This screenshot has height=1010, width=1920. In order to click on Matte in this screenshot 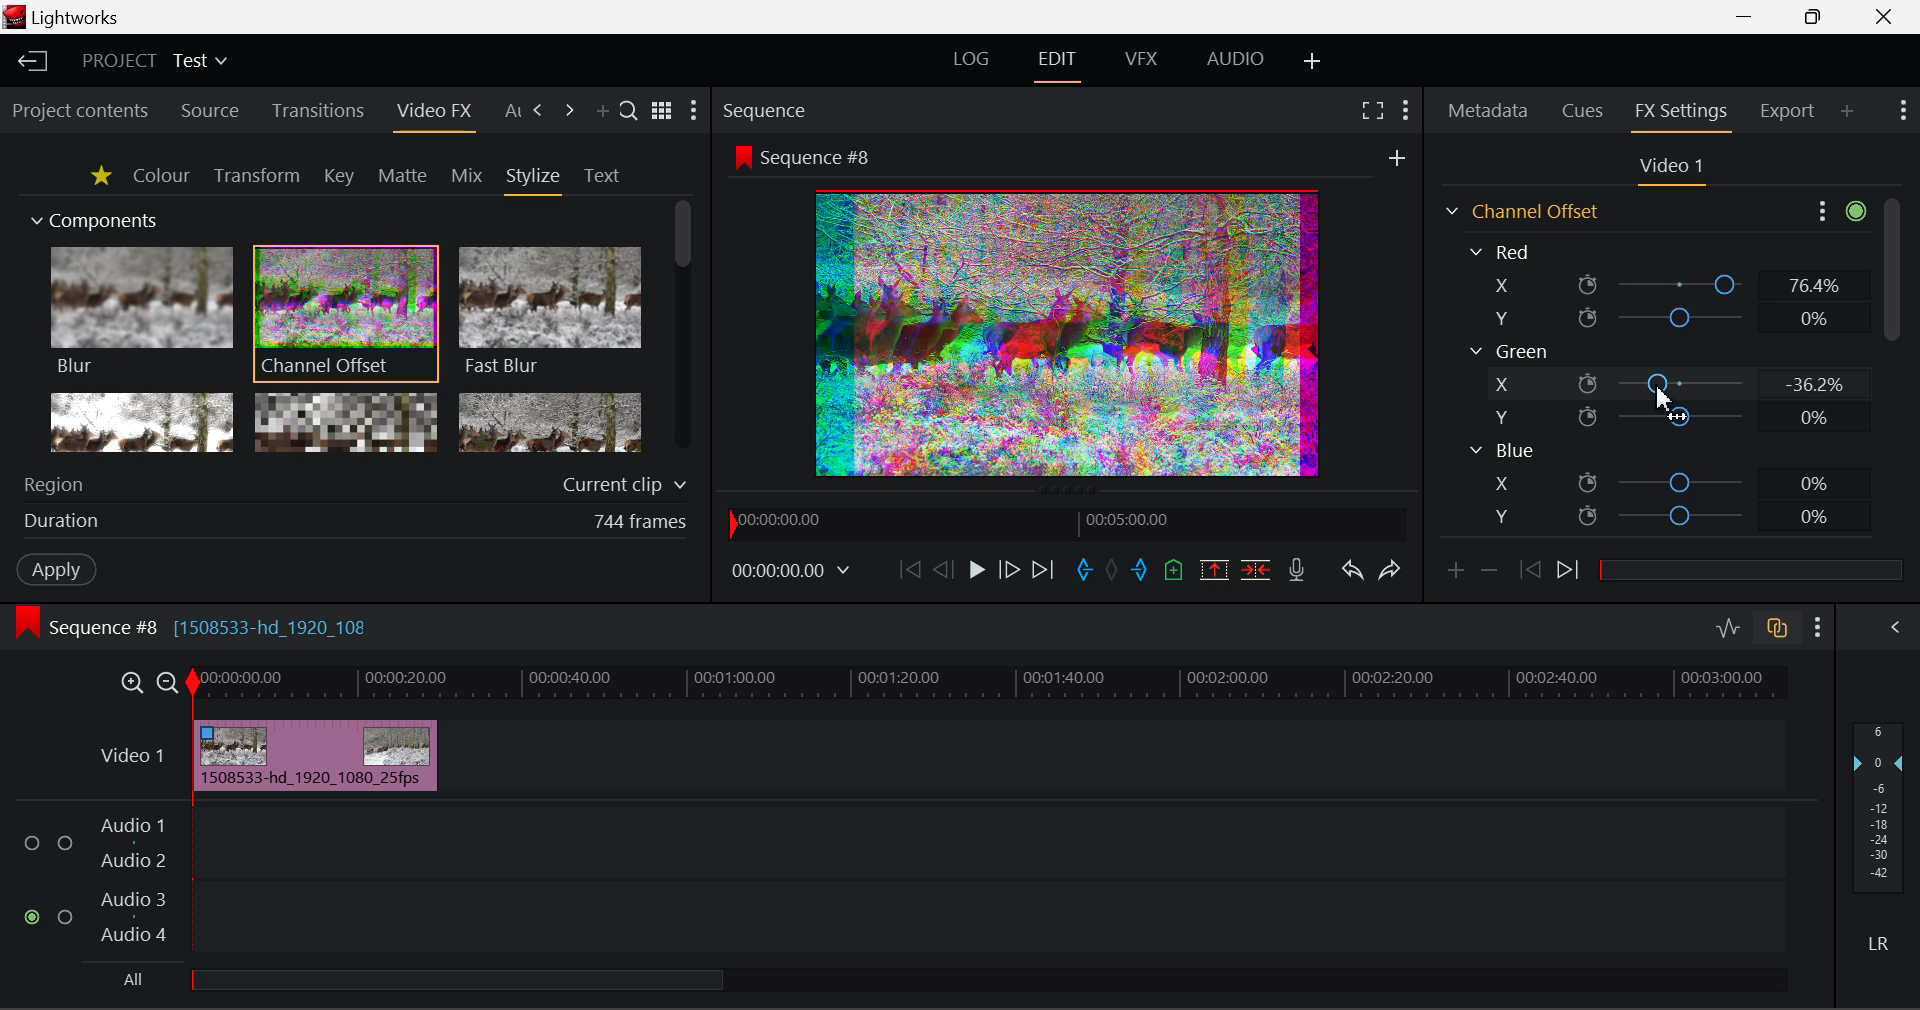, I will do `click(403, 177)`.